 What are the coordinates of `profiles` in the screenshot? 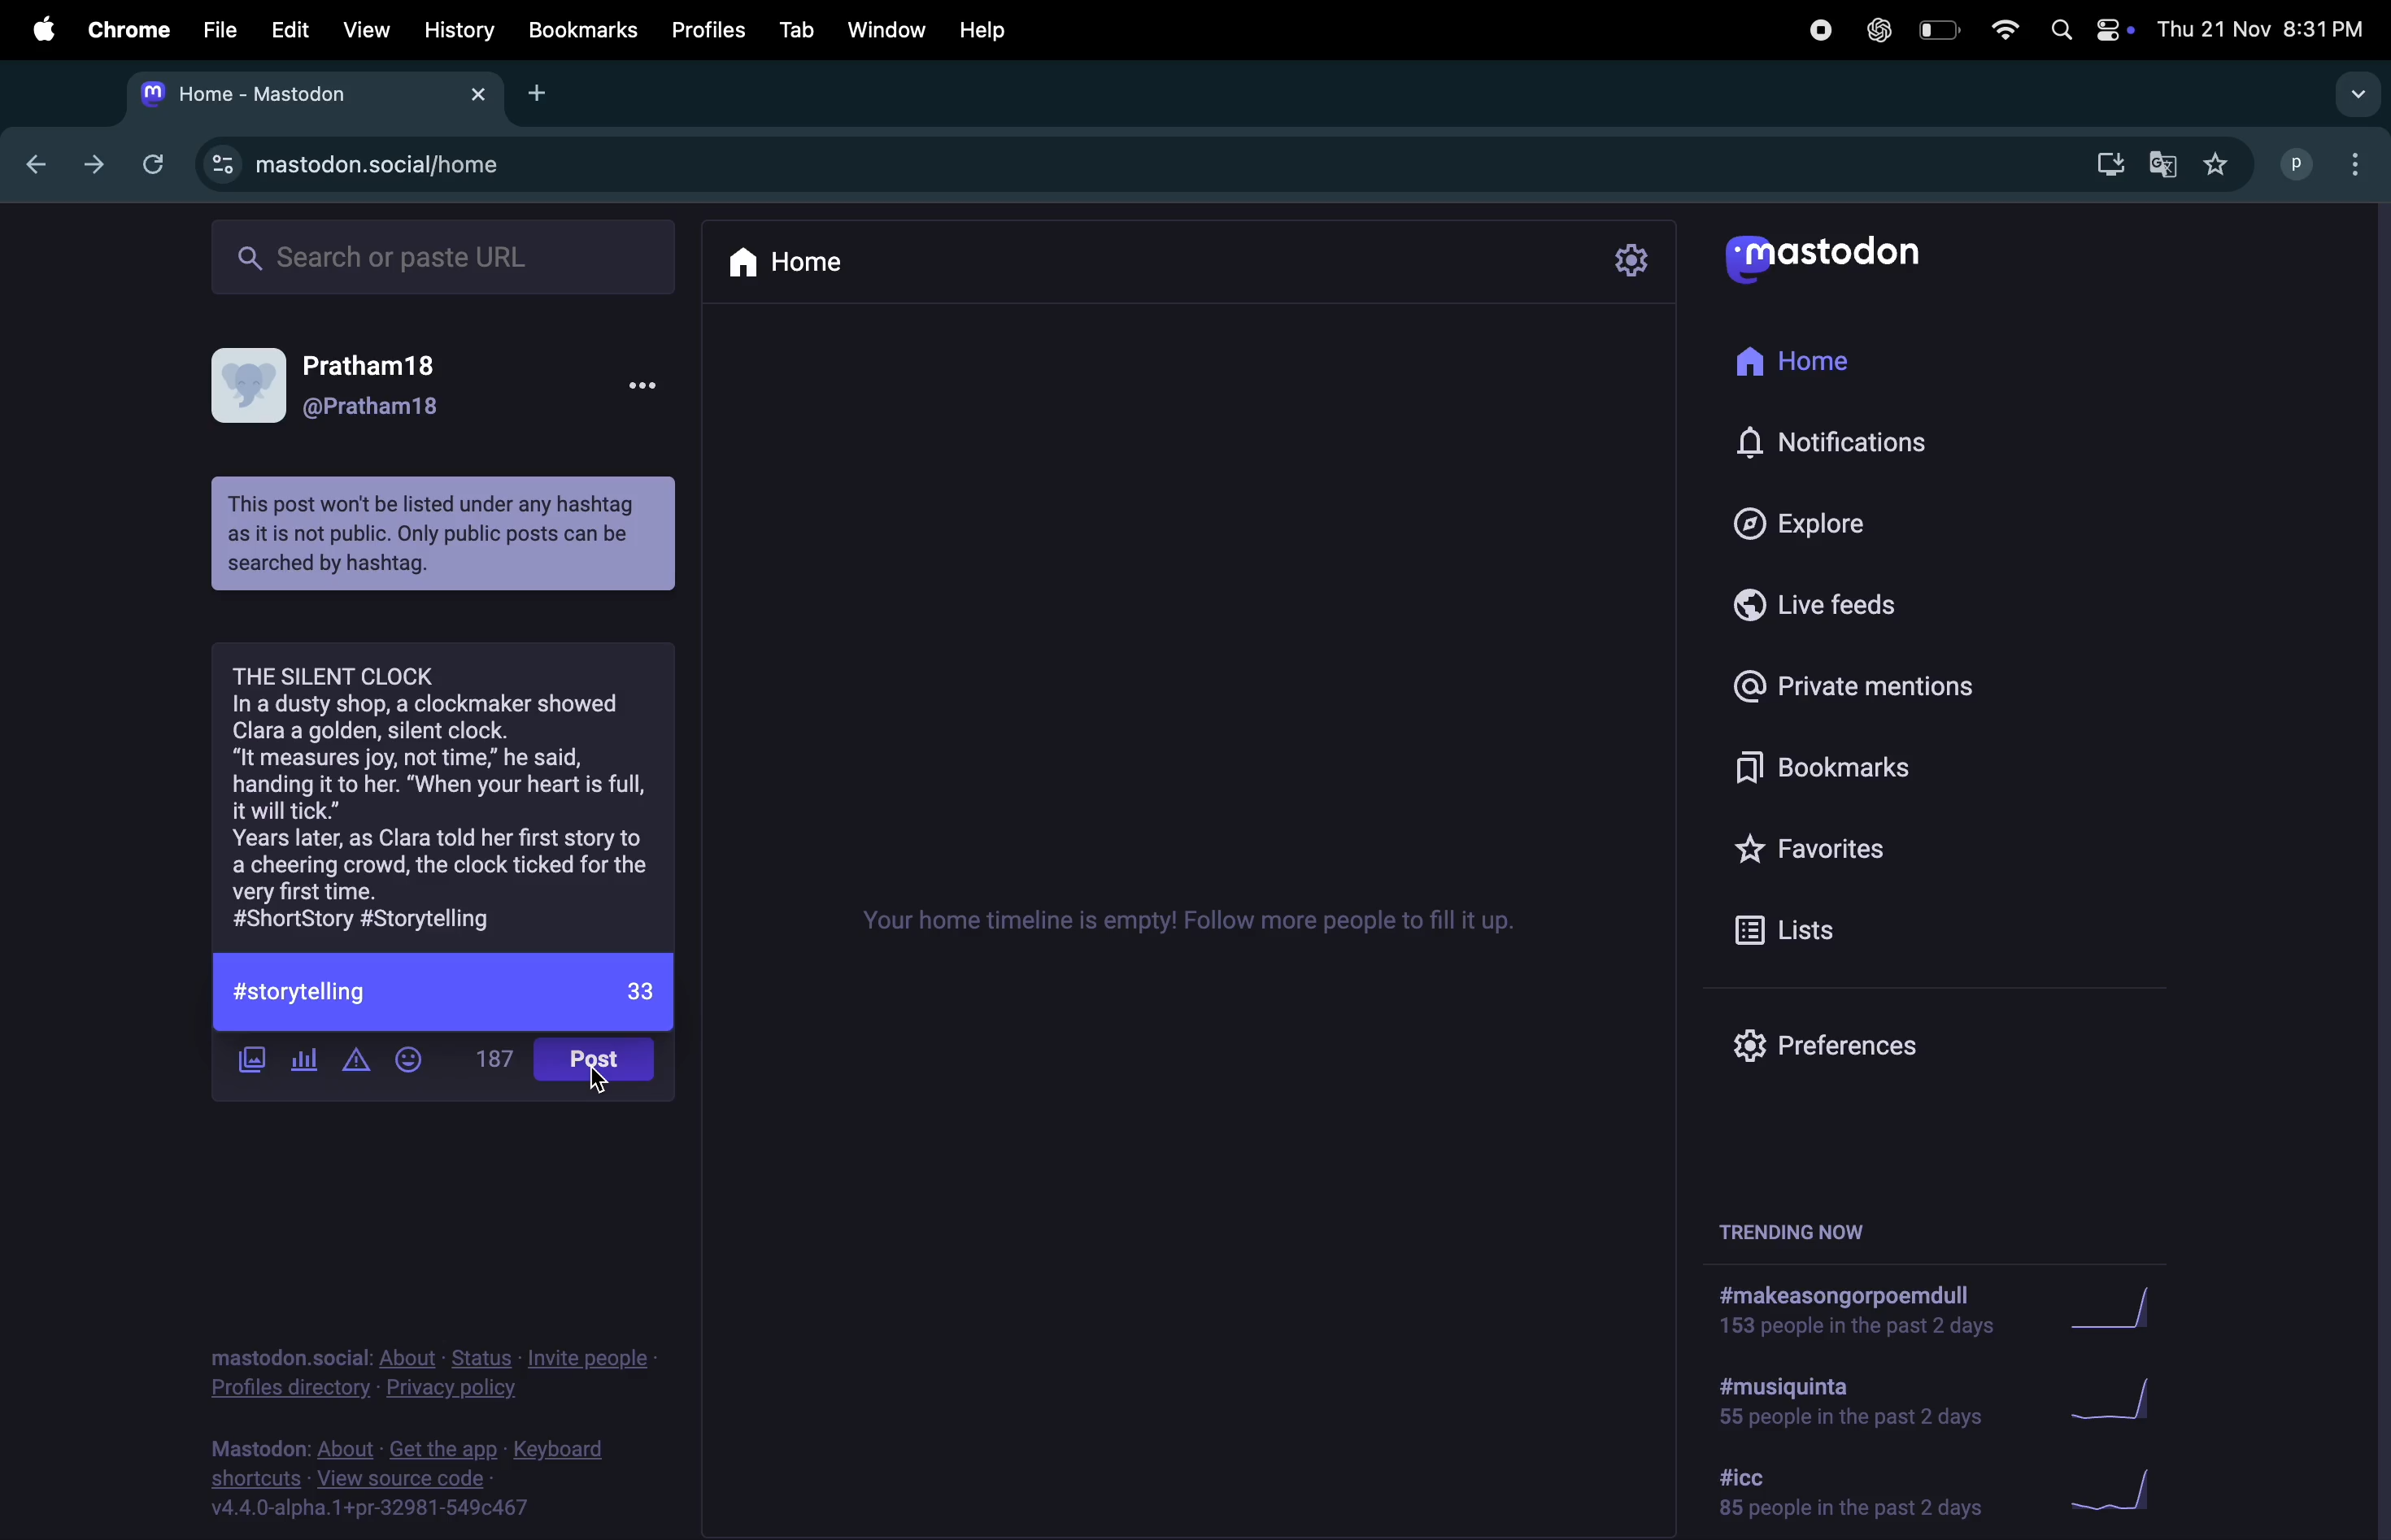 It's located at (704, 30).